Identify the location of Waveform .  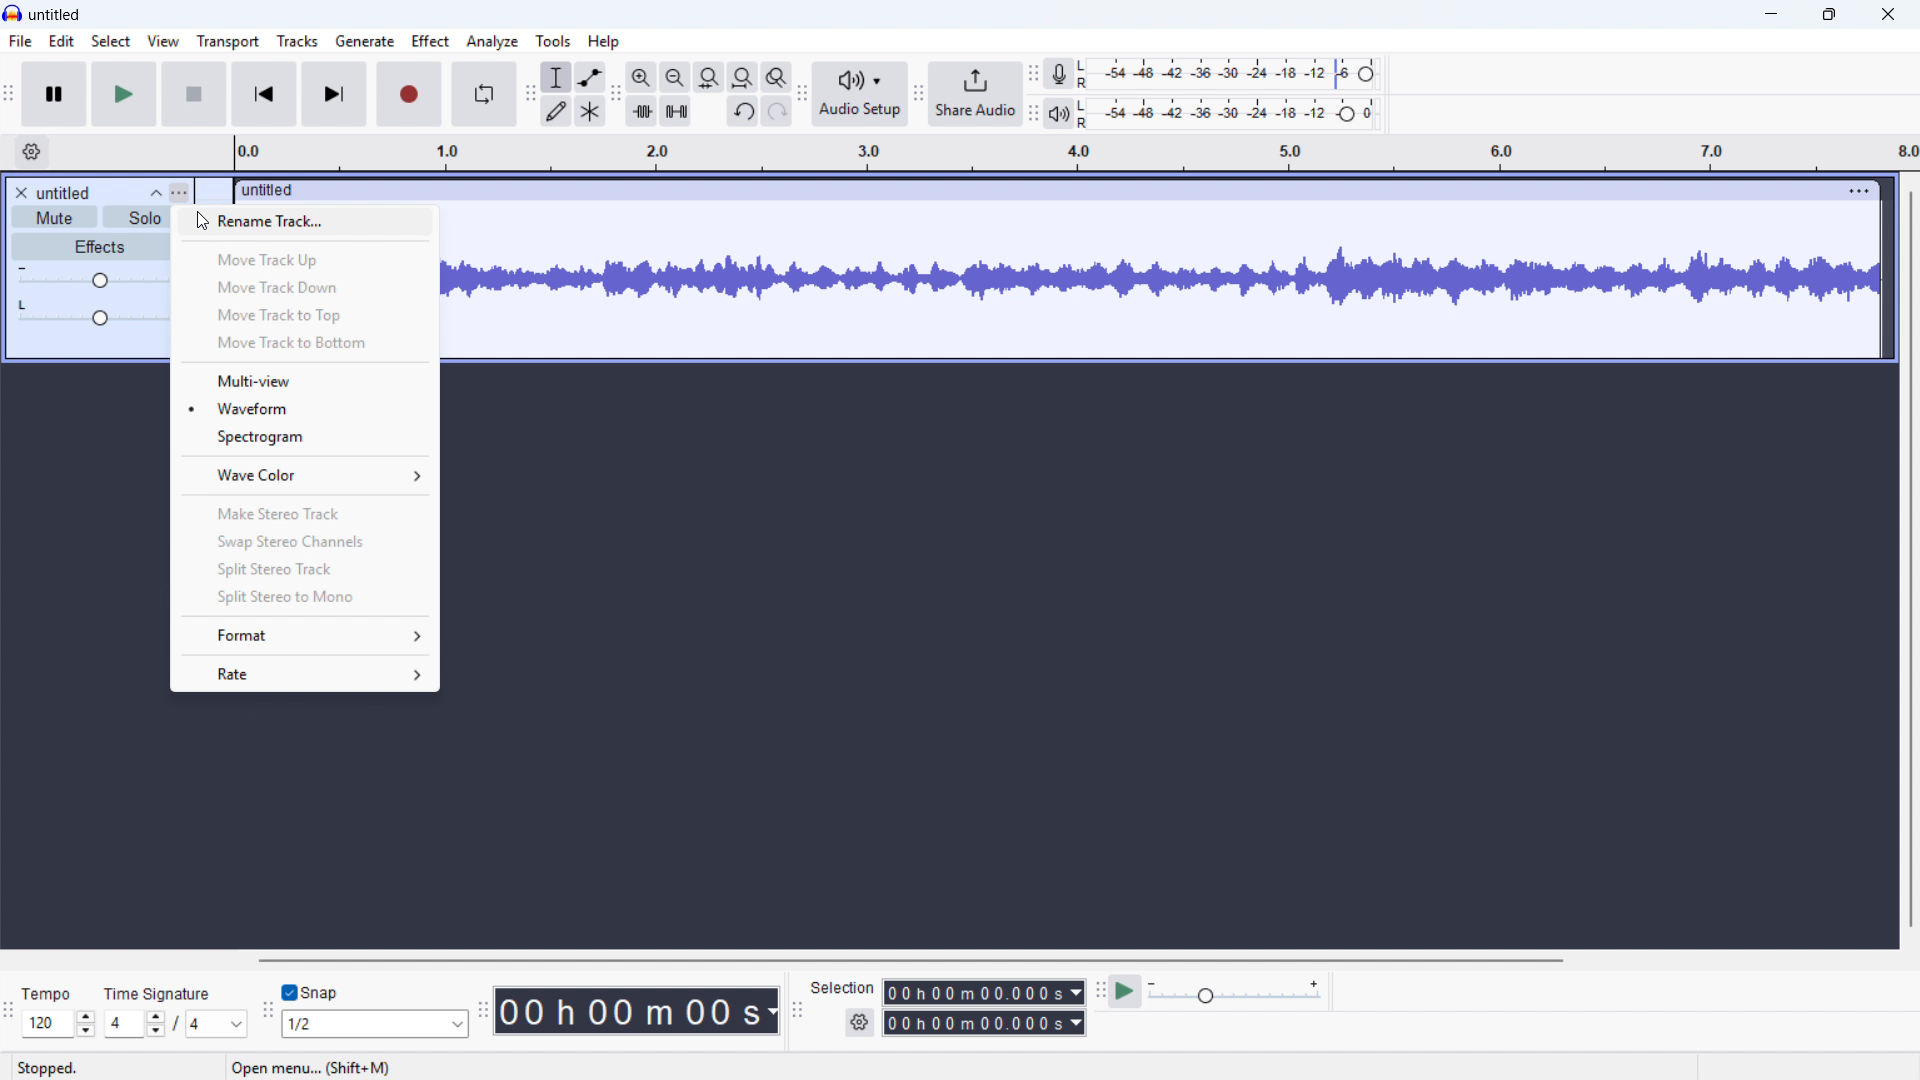
(304, 408).